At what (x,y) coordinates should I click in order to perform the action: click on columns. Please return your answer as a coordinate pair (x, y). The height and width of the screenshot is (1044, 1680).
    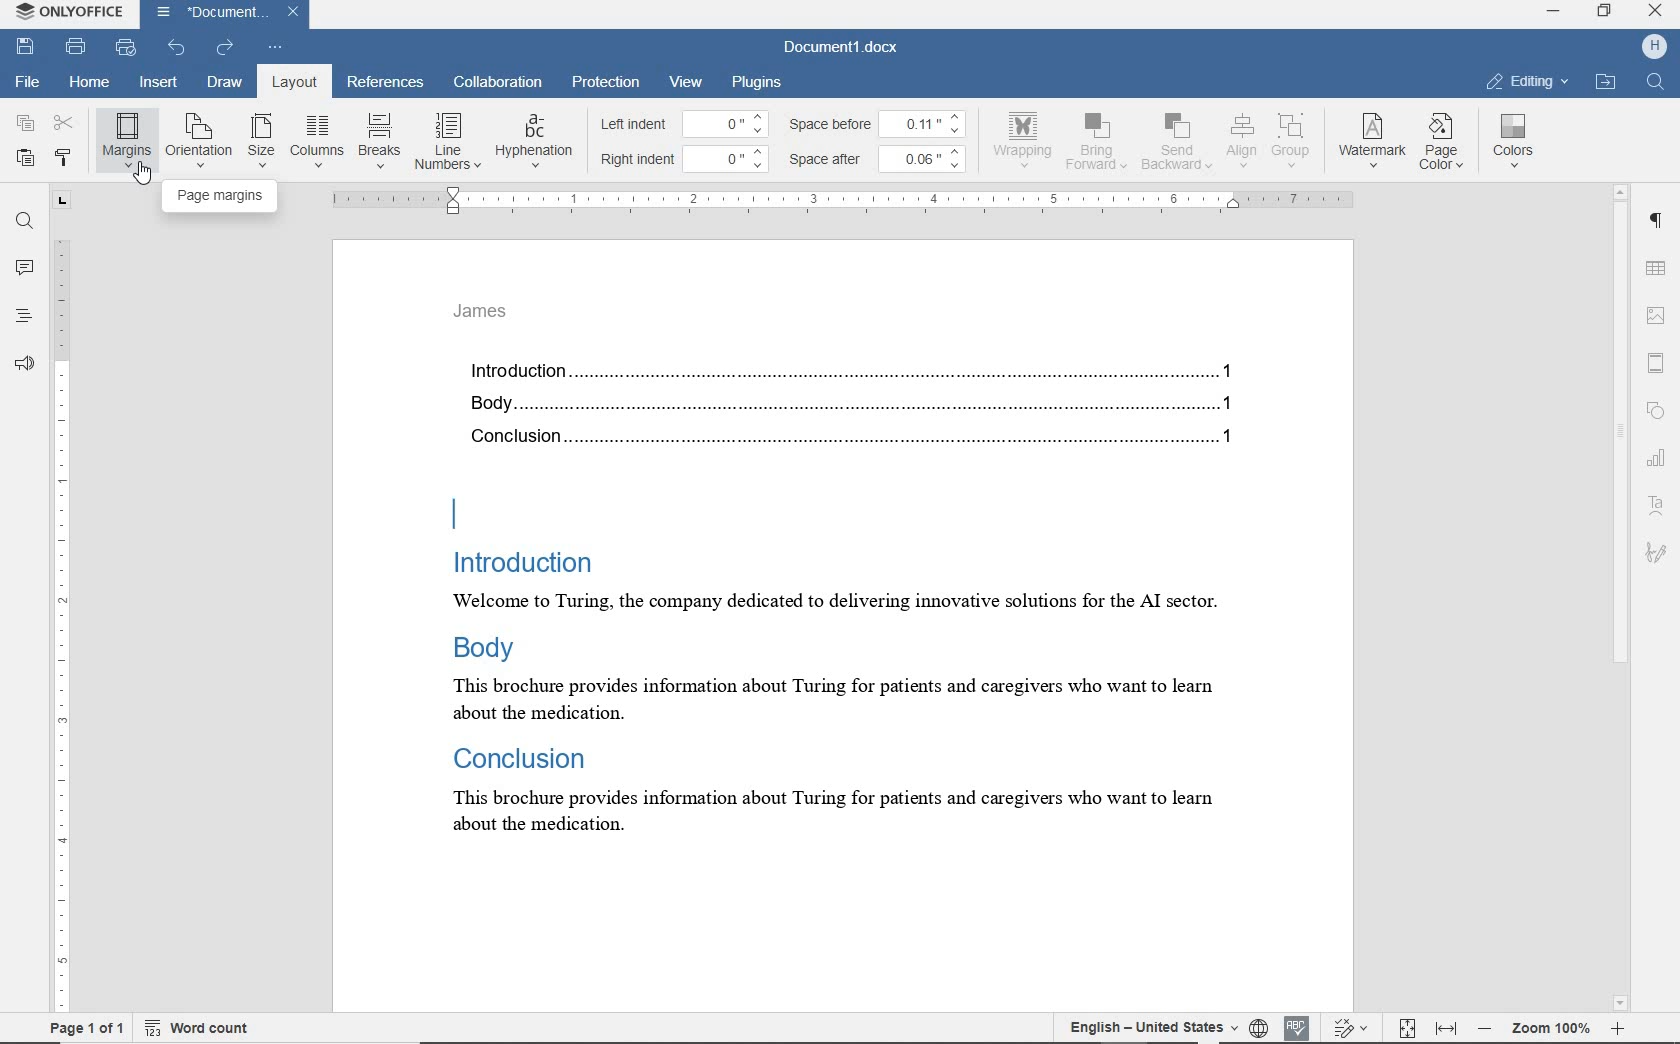
    Looking at the image, I should click on (316, 141).